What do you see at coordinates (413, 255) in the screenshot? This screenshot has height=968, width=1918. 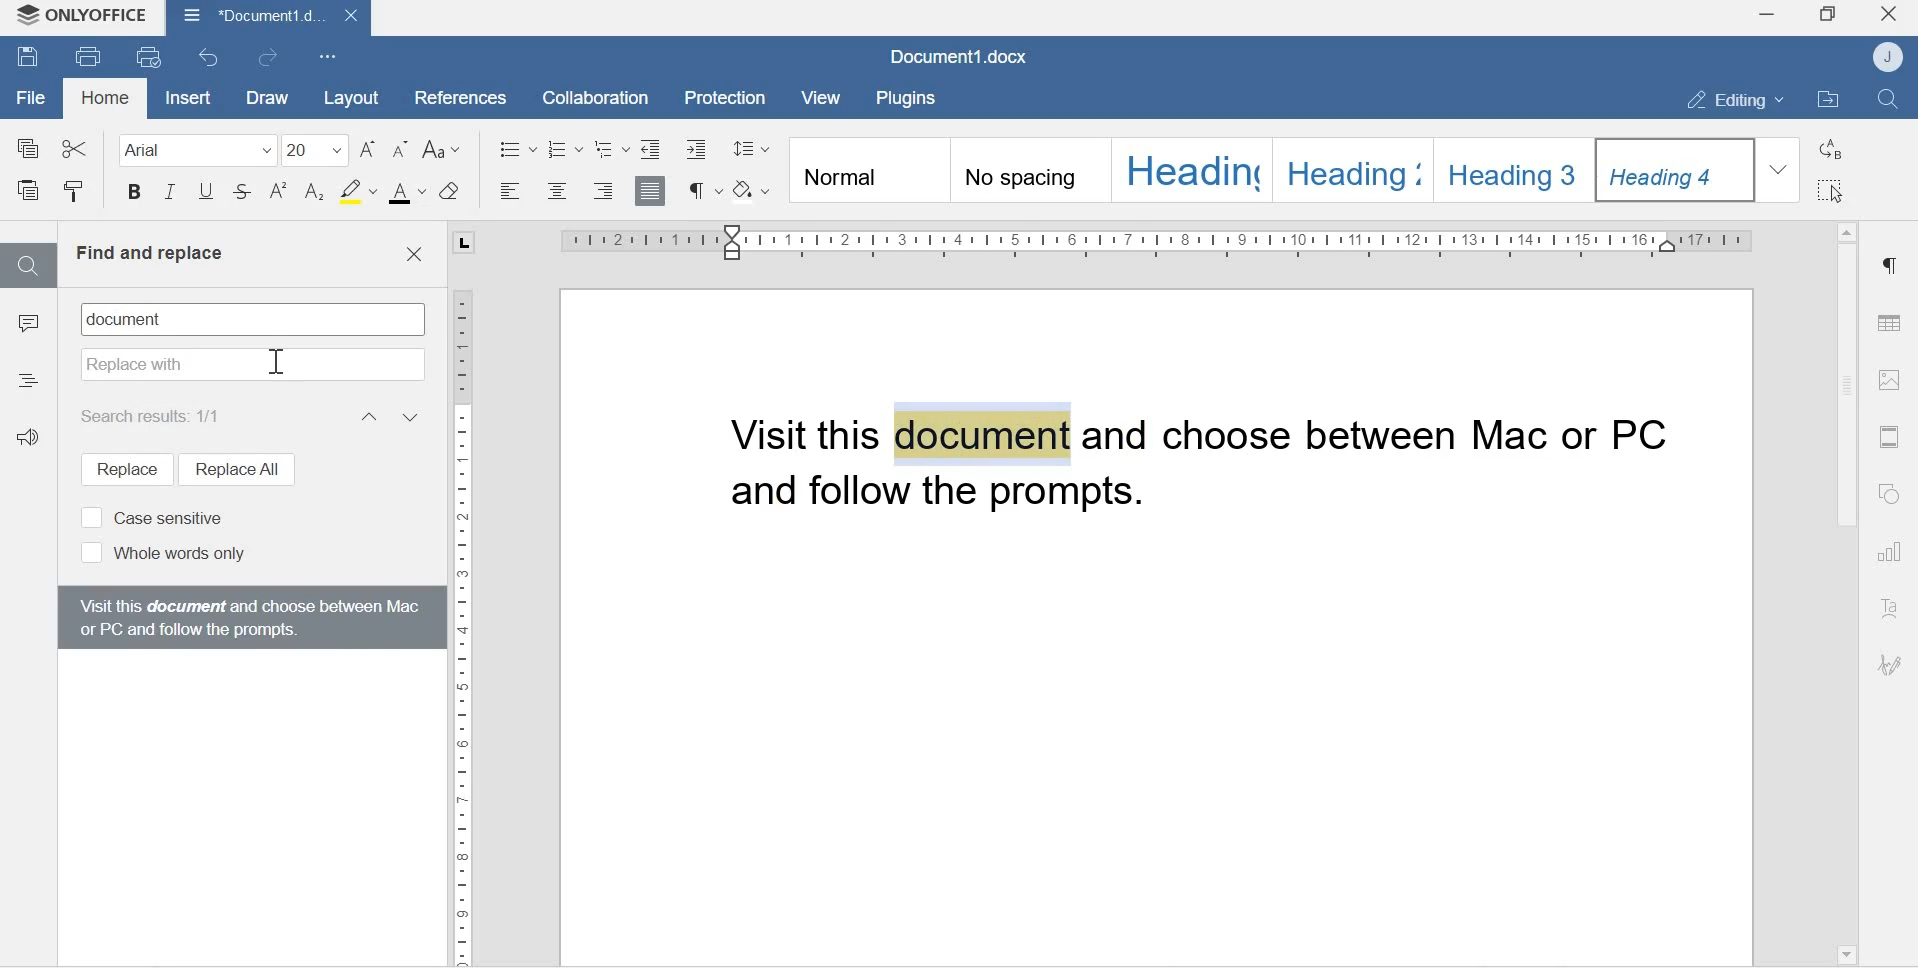 I see `Close find` at bounding box center [413, 255].